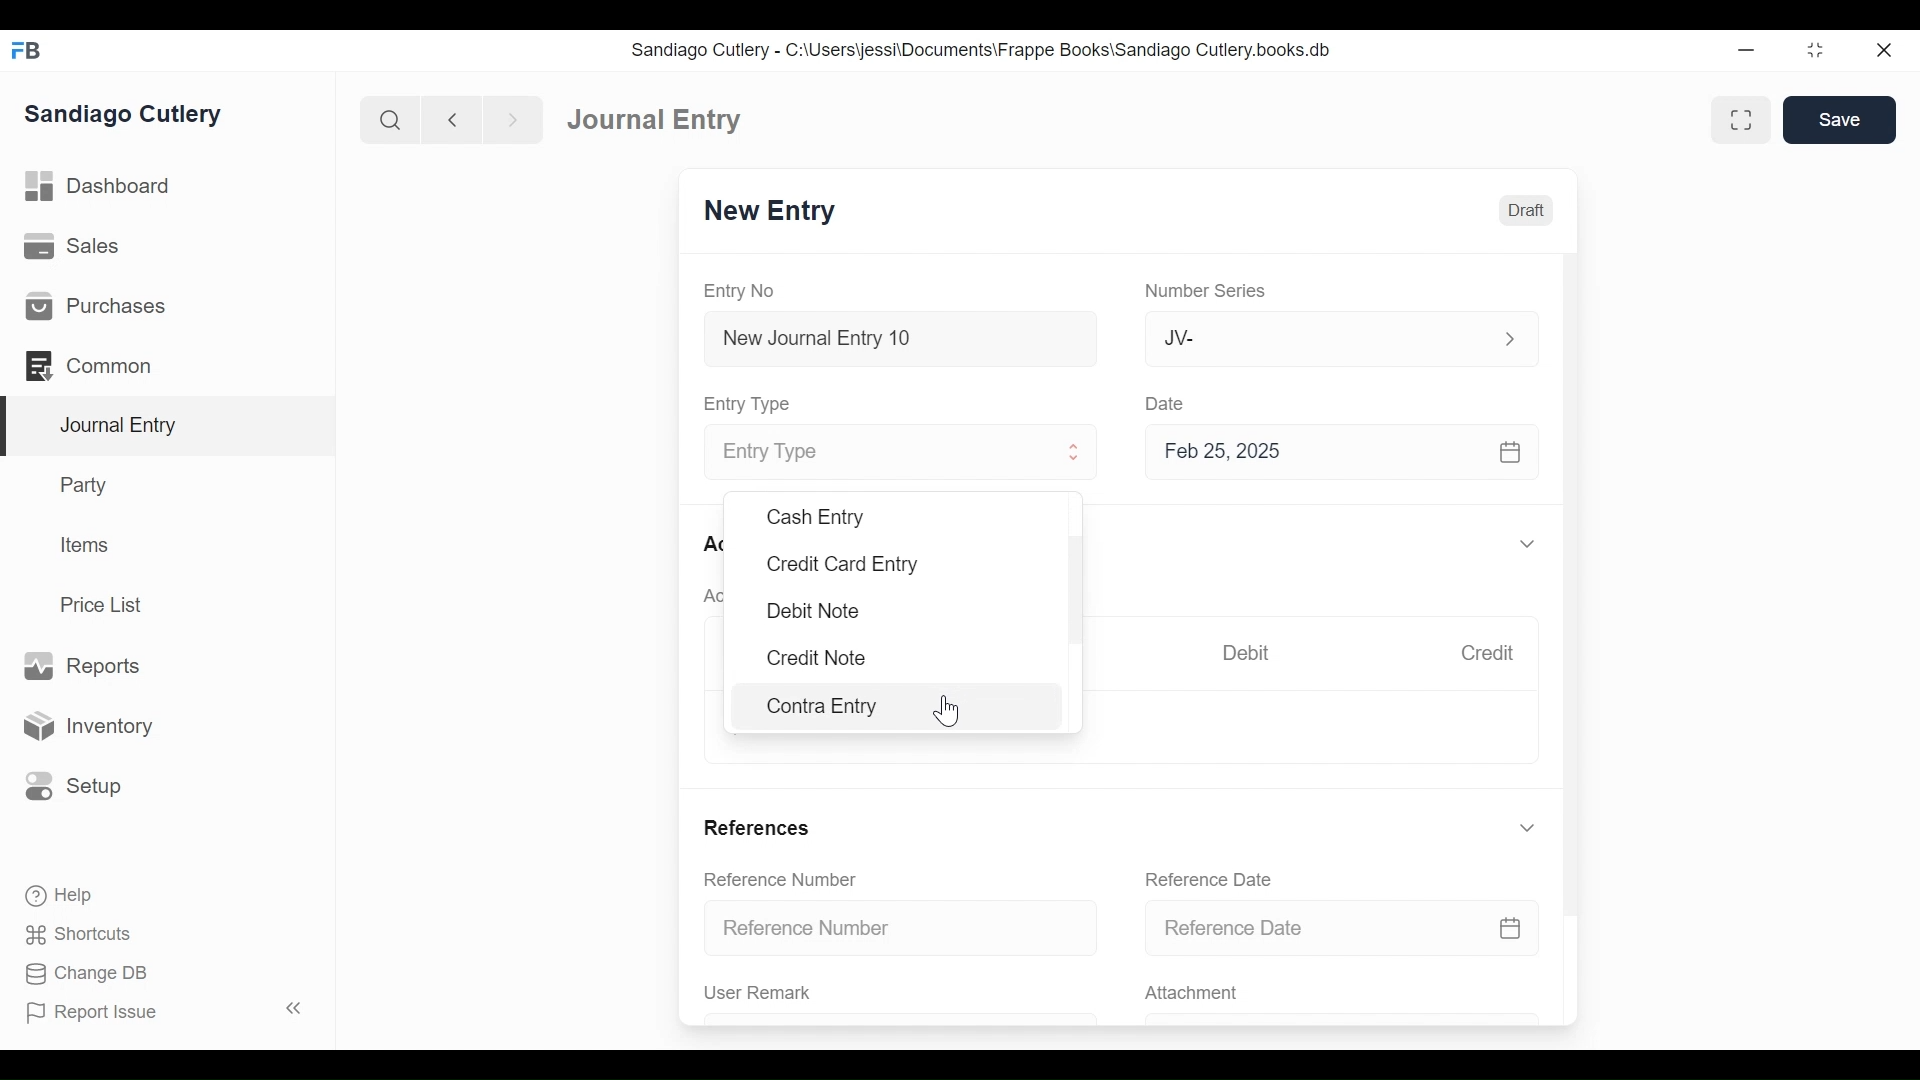  Describe the element at coordinates (80, 973) in the screenshot. I see `Change DB` at that location.